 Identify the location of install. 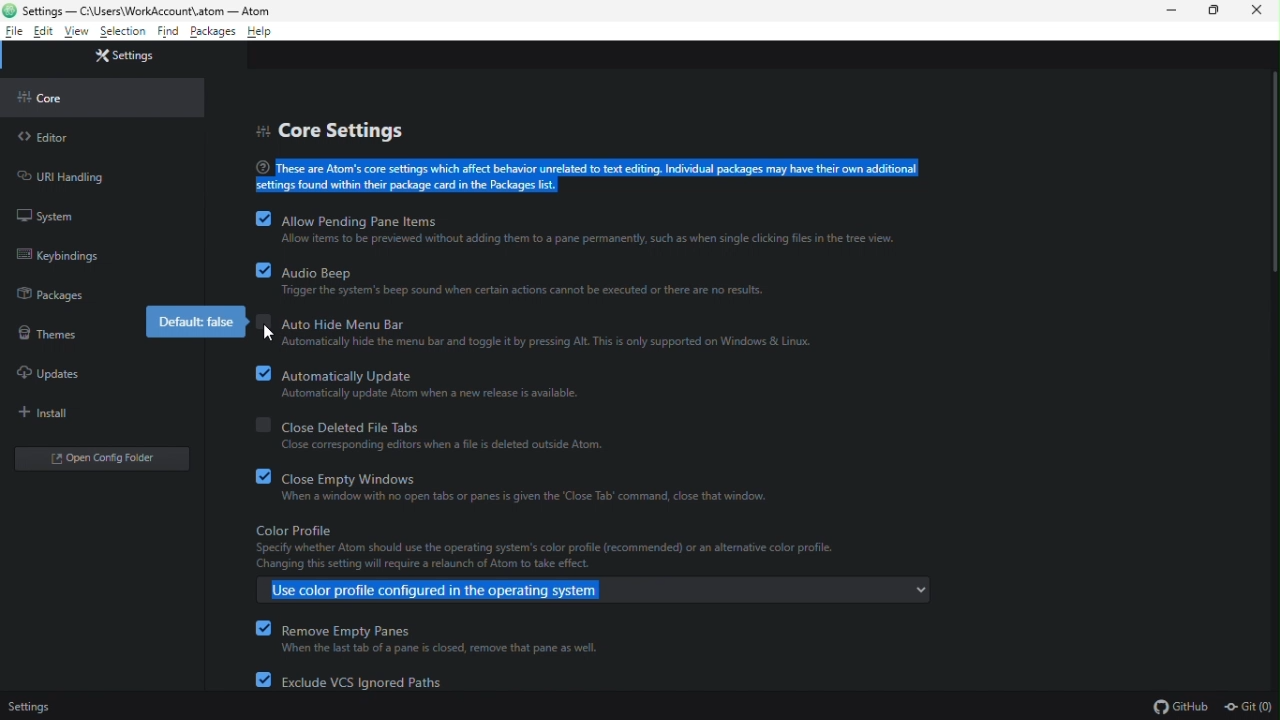
(47, 412).